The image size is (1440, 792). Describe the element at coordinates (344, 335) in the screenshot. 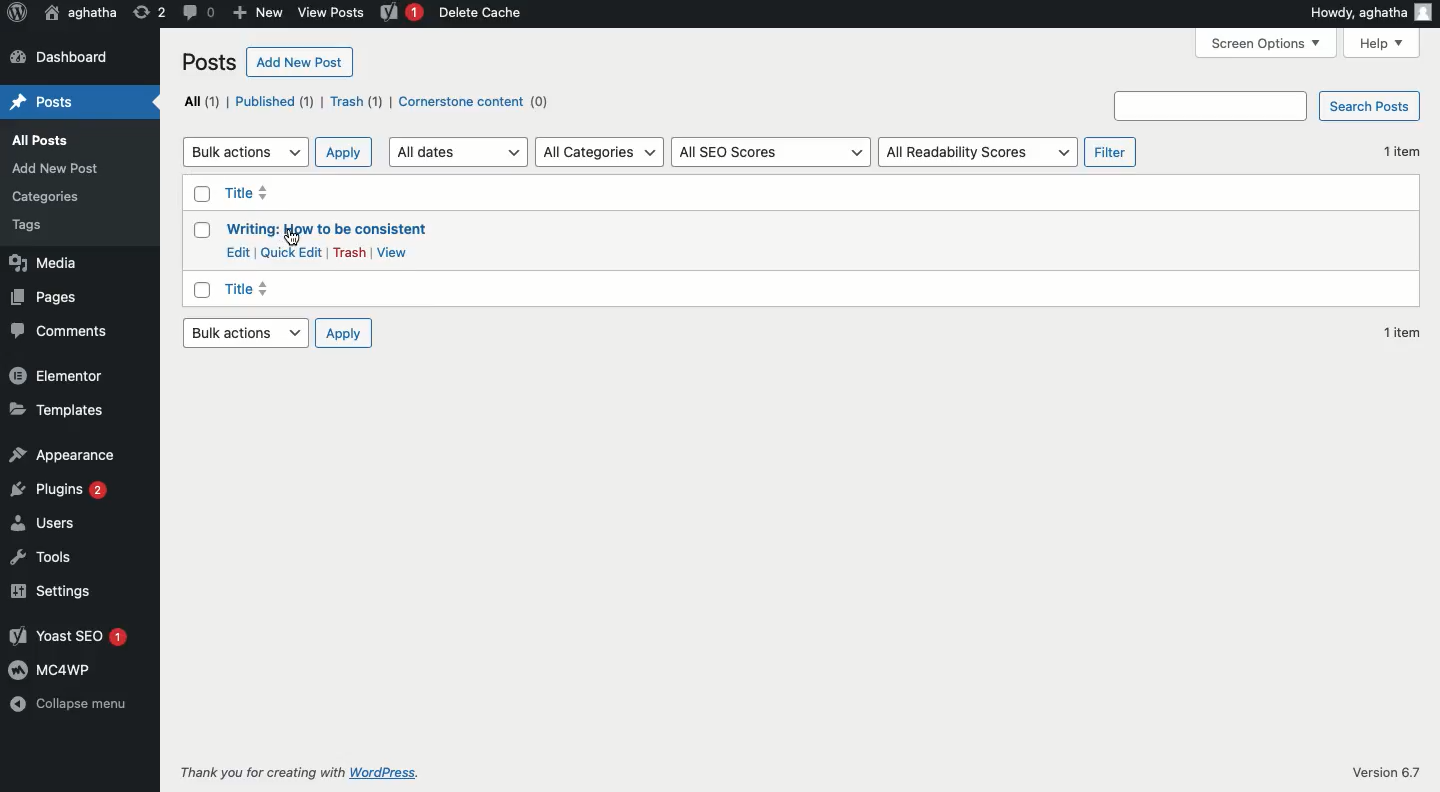

I see `Apply` at that location.